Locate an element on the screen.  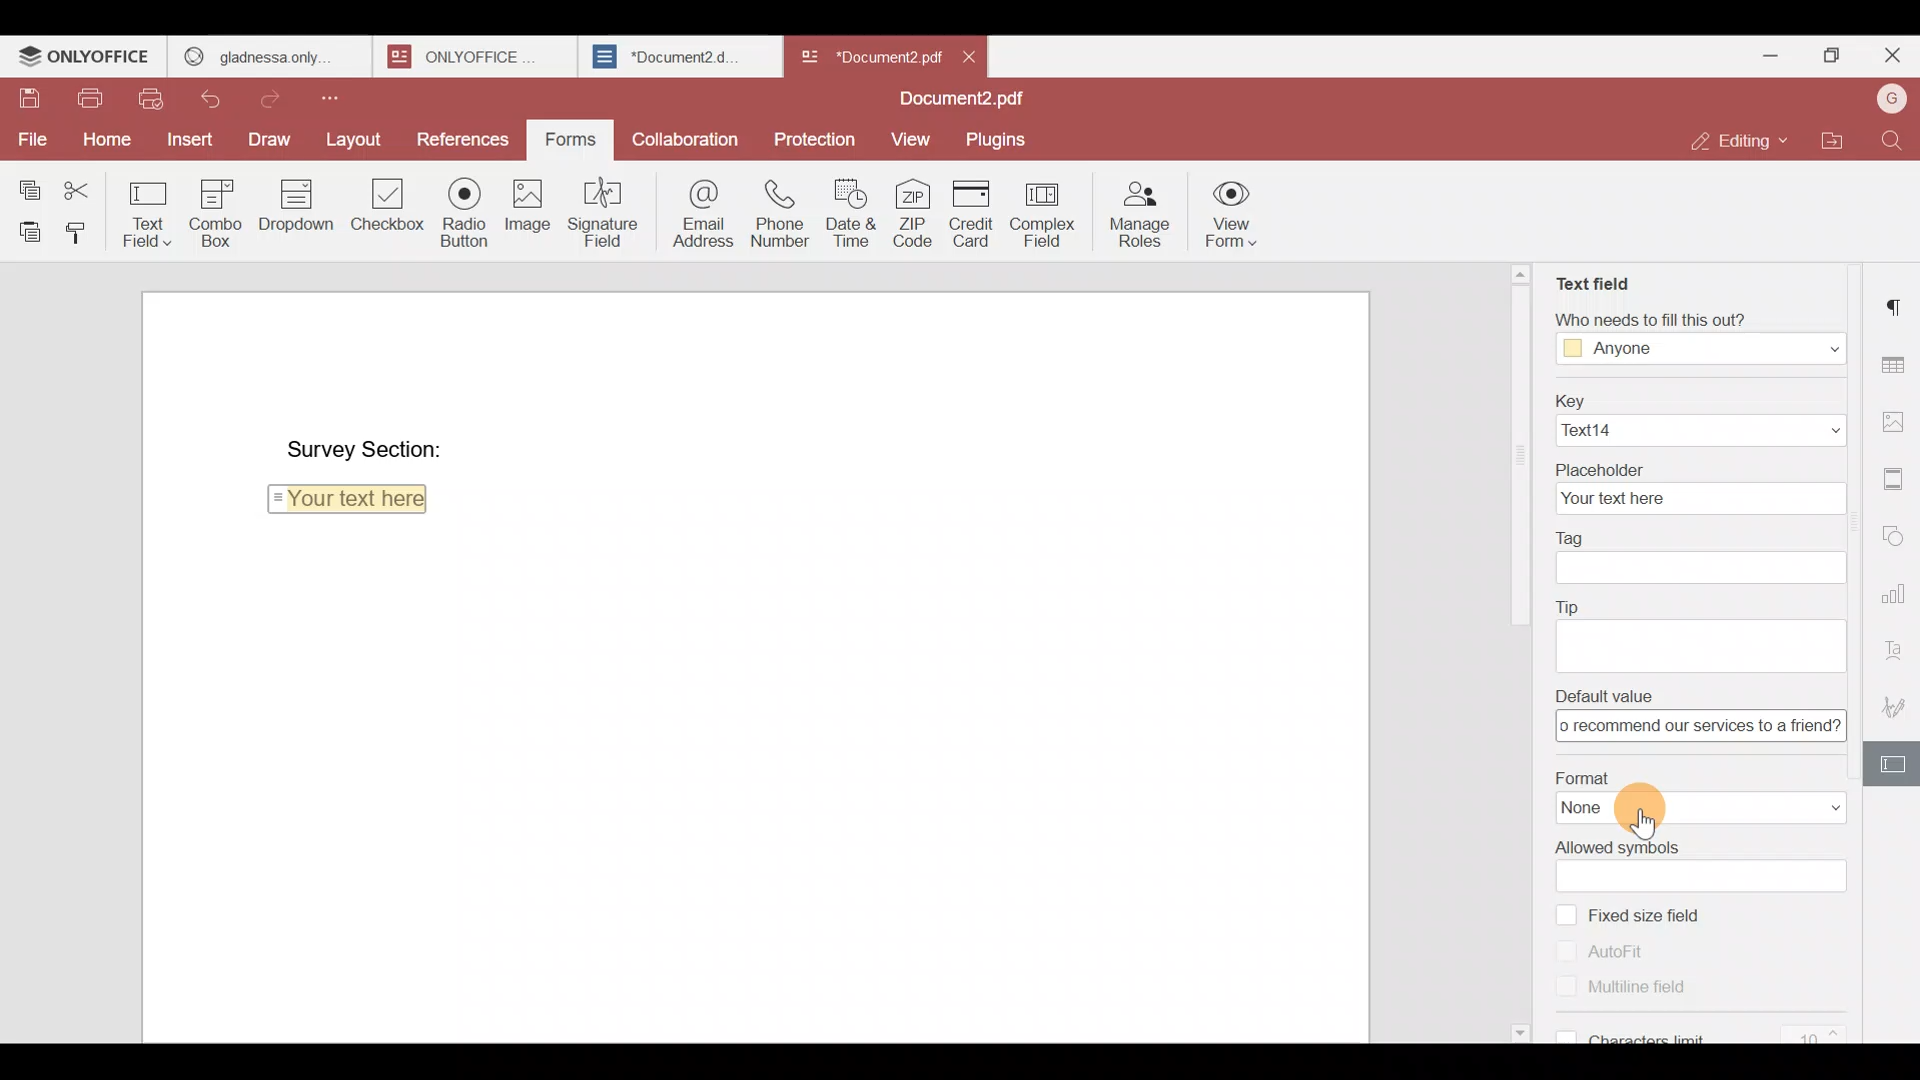
scroll bar is located at coordinates (1514, 446).